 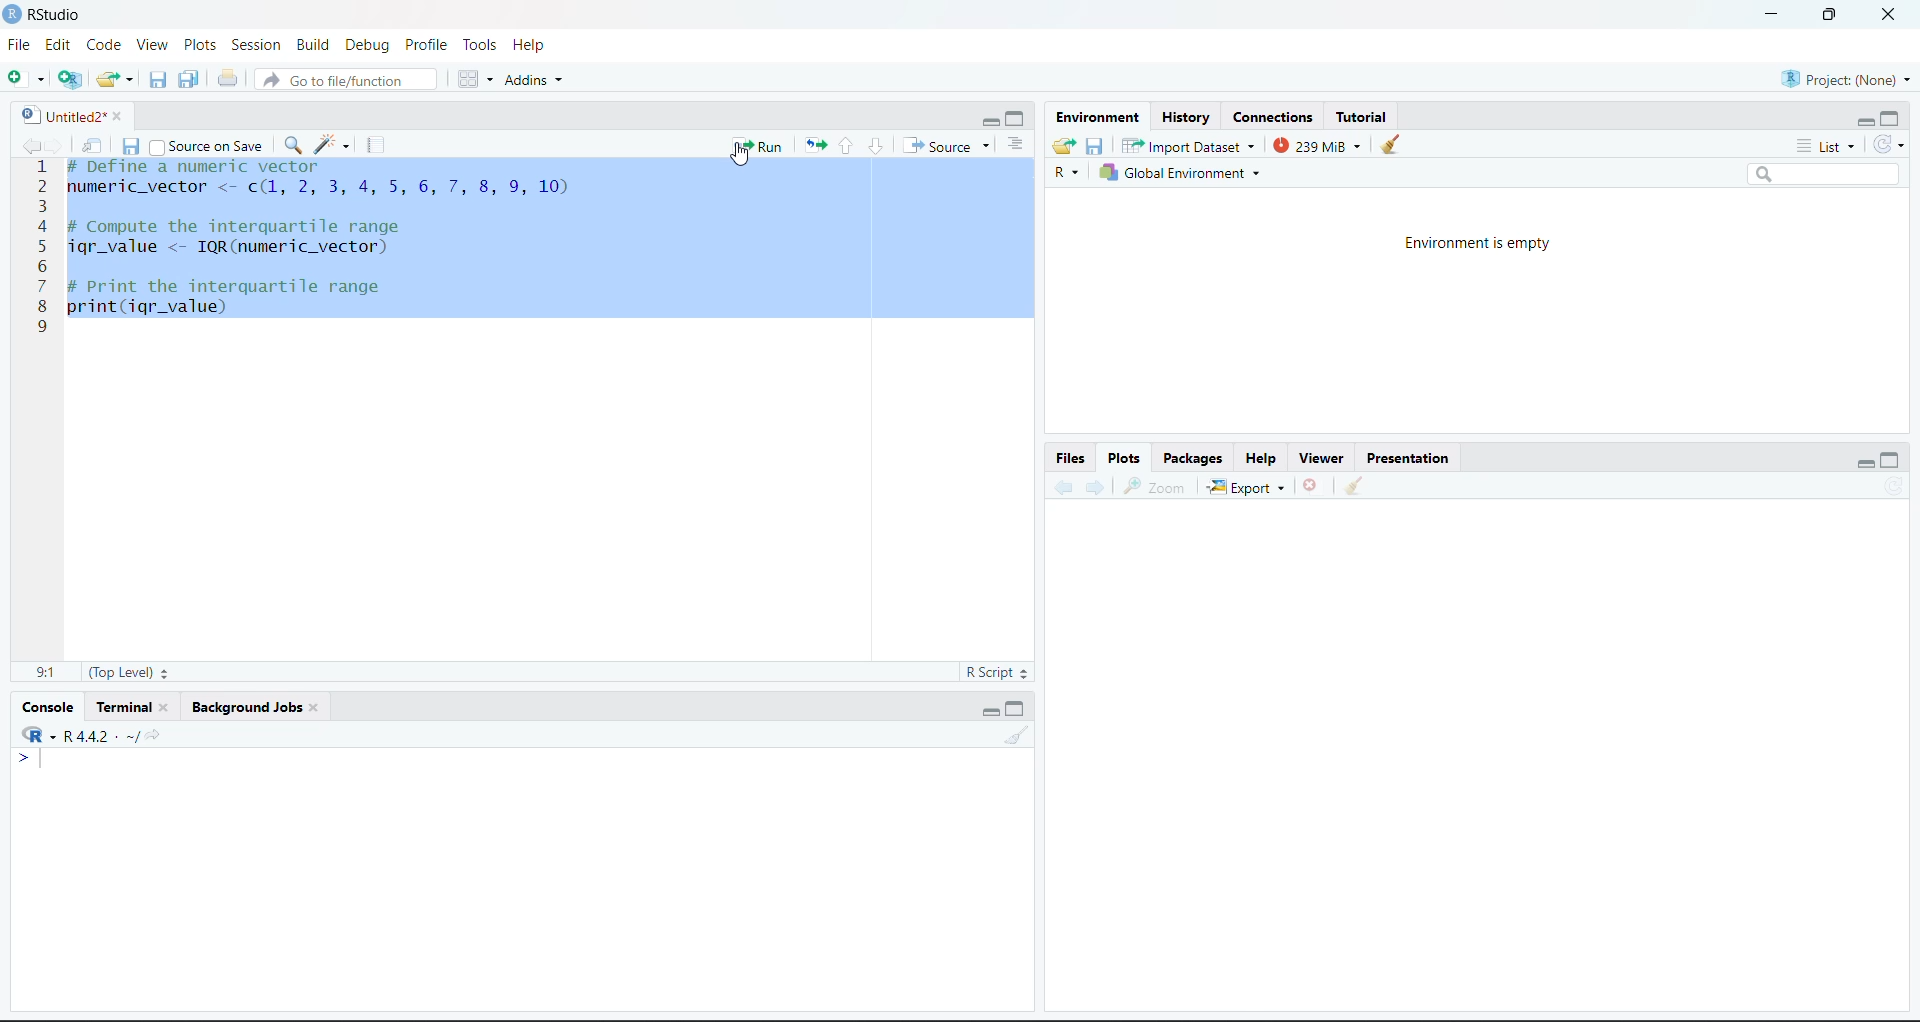 I want to click on Source on Save, so click(x=209, y=145).